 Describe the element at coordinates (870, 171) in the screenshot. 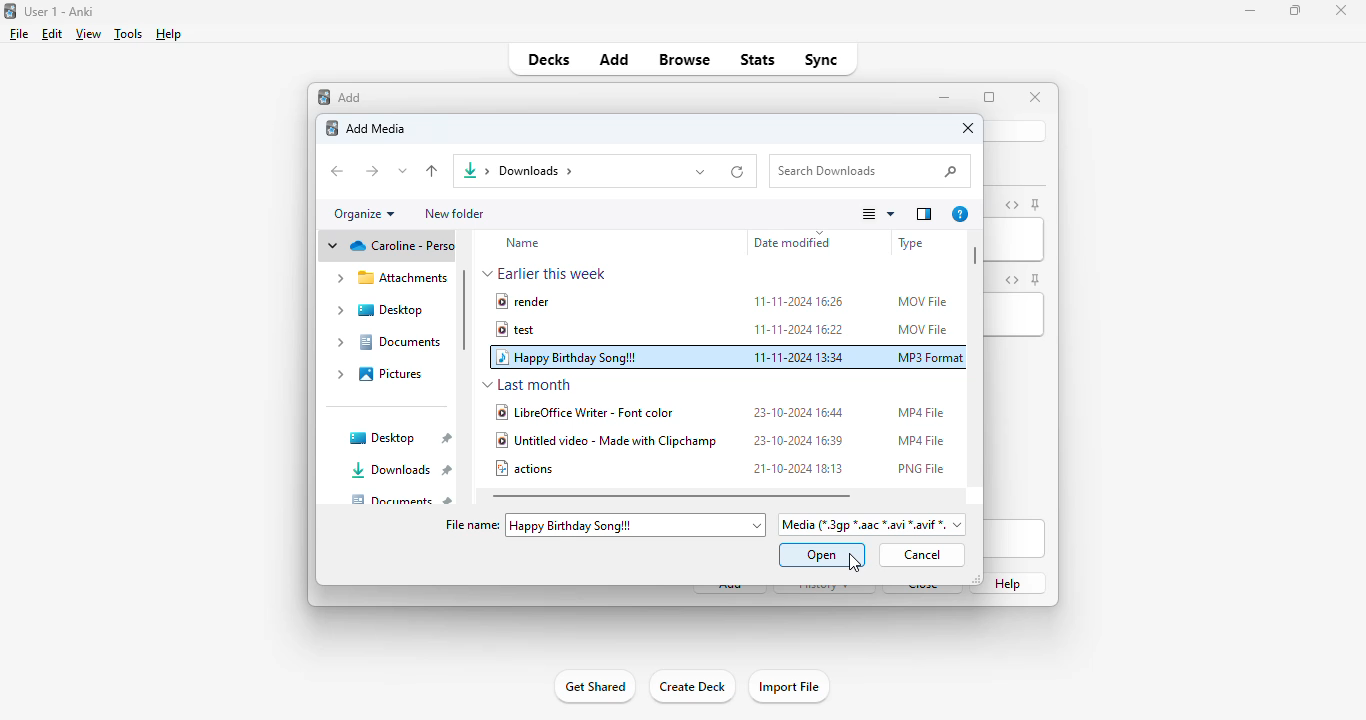

I see `search downloads` at that location.